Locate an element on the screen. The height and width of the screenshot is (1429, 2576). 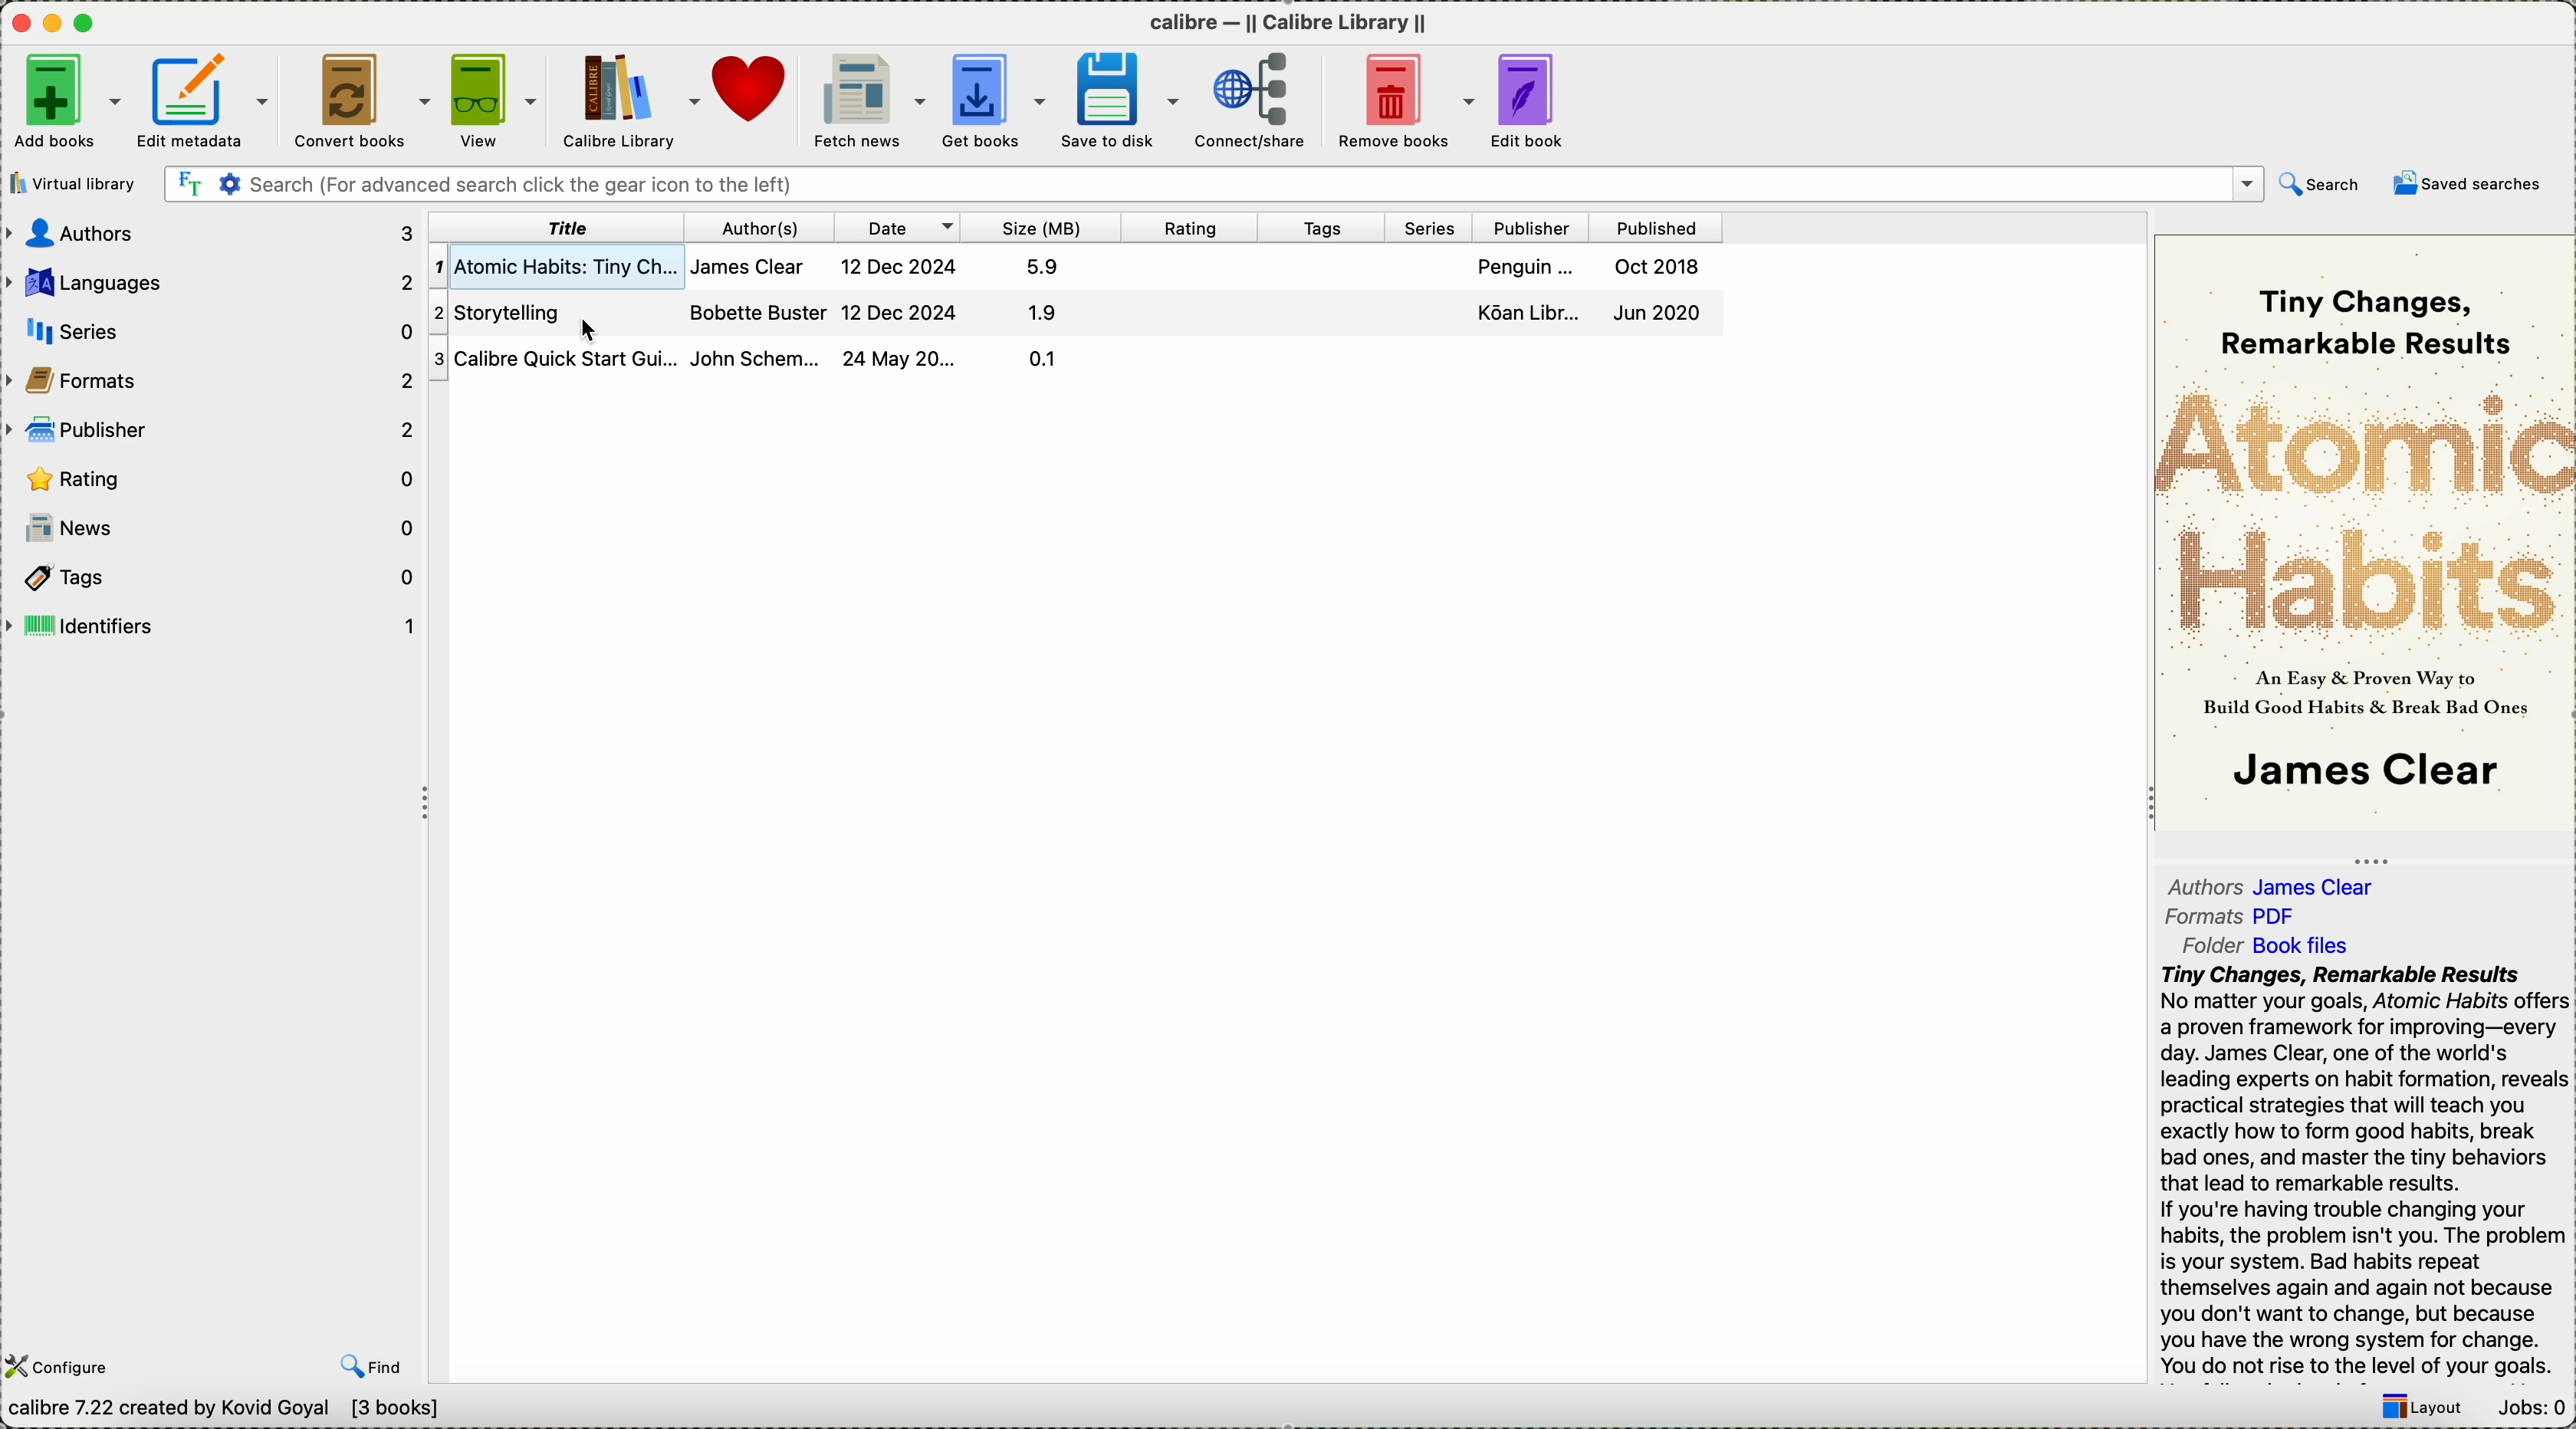
authors is located at coordinates (2278, 884).